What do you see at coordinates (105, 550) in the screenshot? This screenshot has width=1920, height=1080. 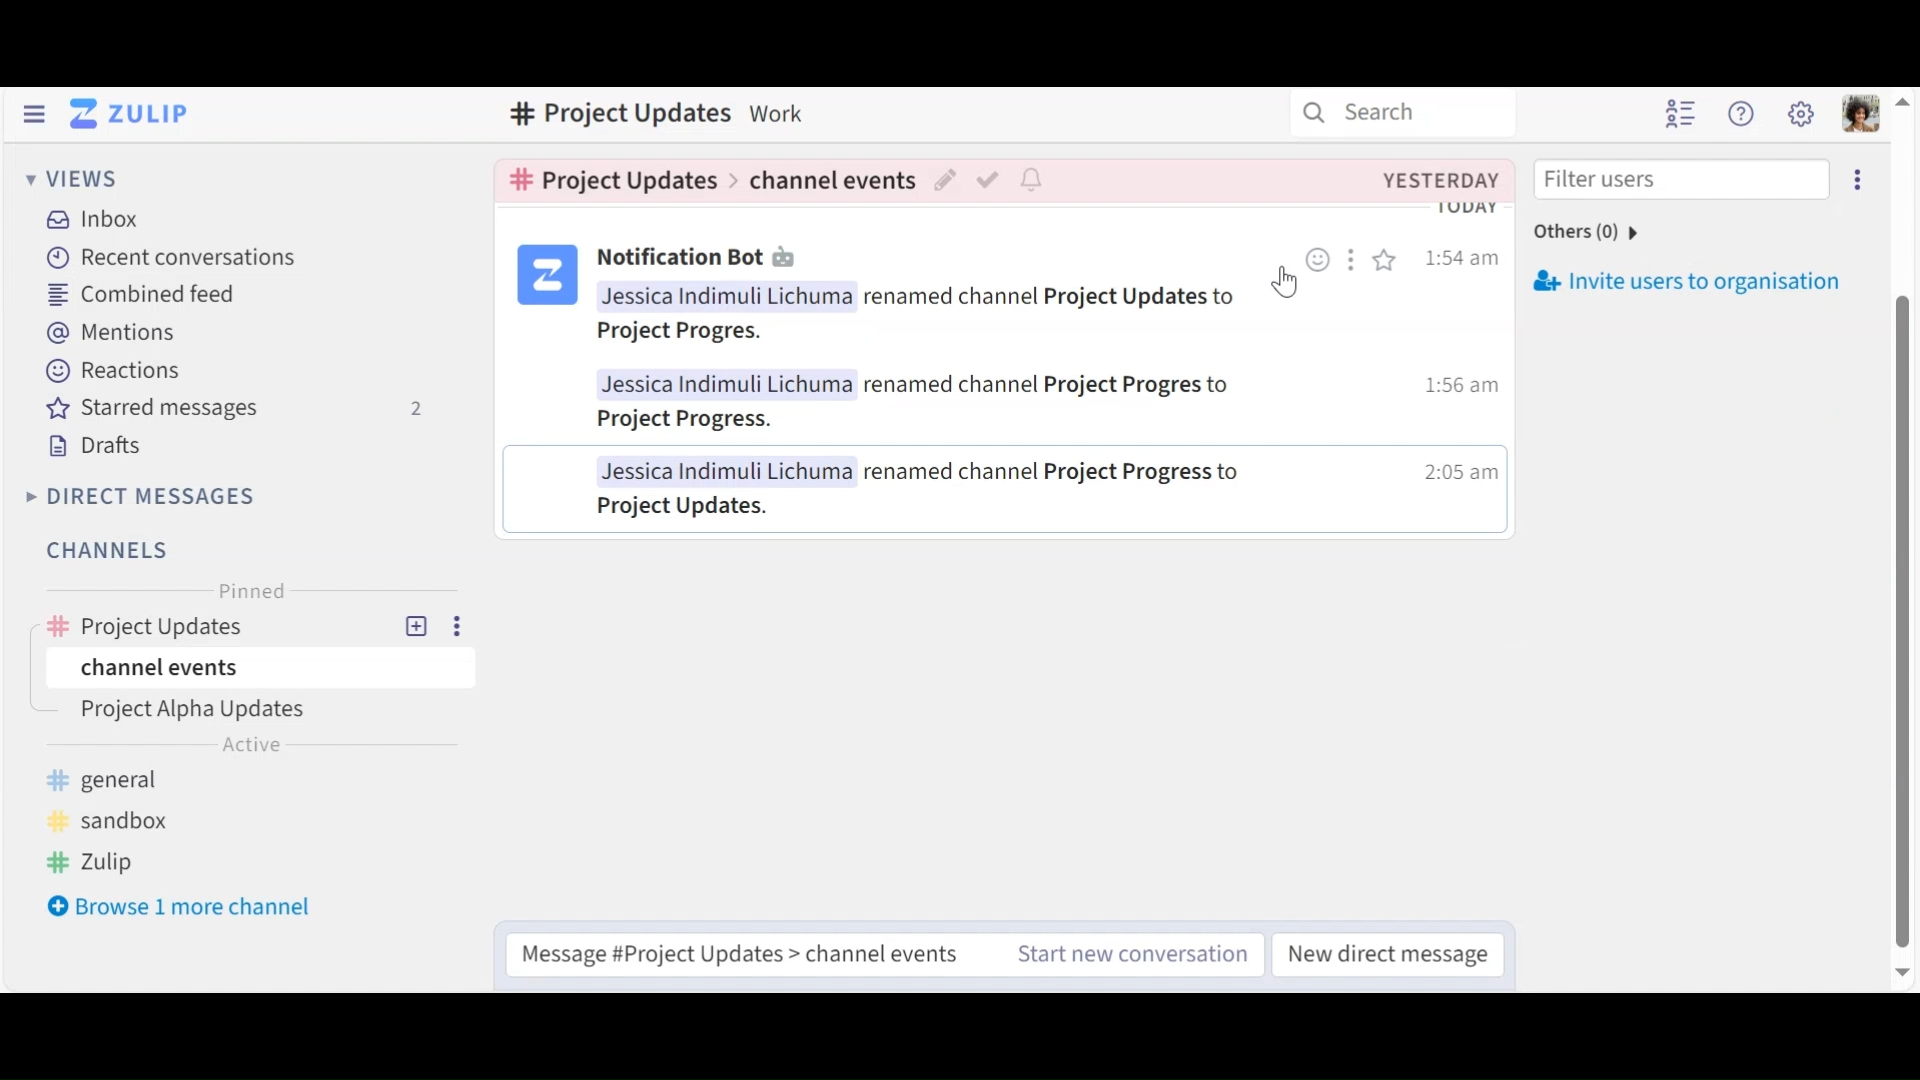 I see `Channels` at bounding box center [105, 550].